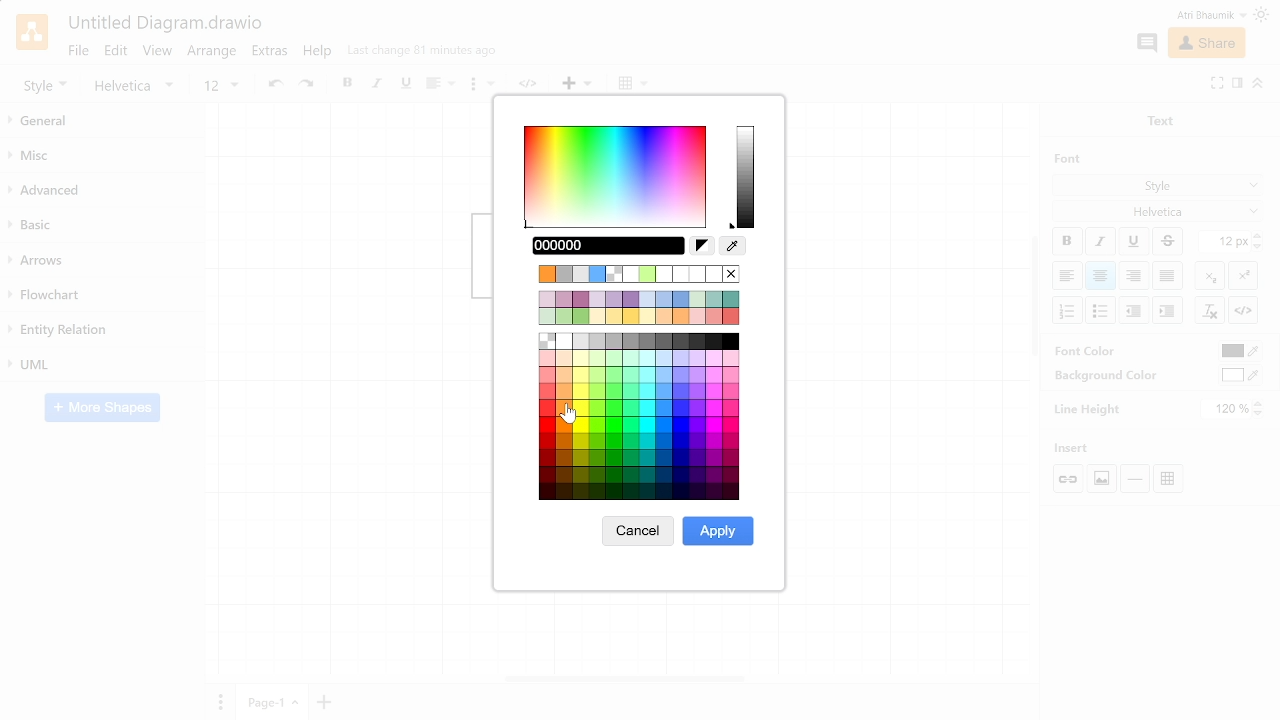  Describe the element at coordinates (1135, 309) in the screenshot. I see `Increase indent` at that location.